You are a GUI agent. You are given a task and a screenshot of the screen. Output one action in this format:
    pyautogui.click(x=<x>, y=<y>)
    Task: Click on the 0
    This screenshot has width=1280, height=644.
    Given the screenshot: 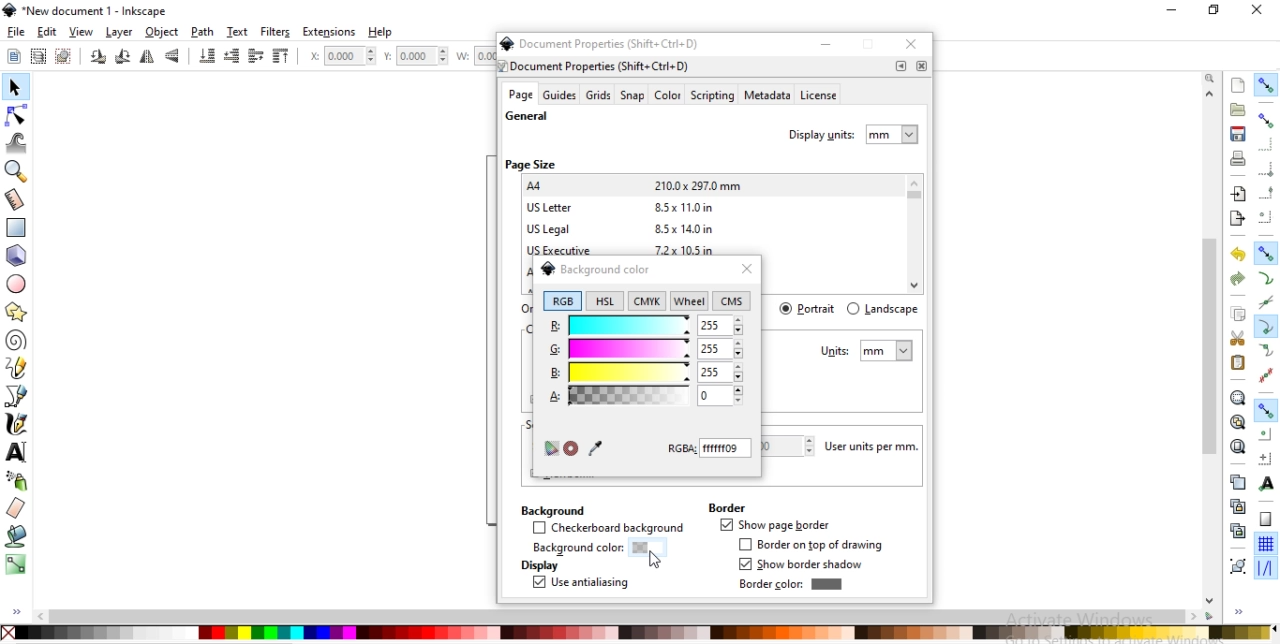 What is the action you would take?
    pyautogui.click(x=710, y=395)
    